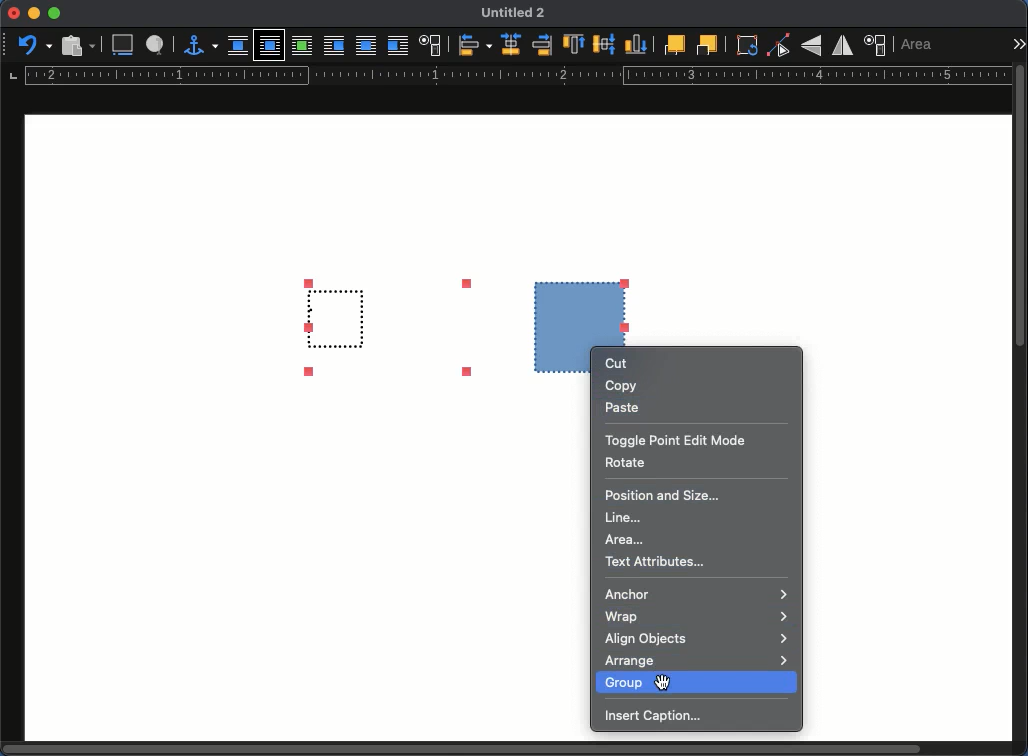 The image size is (1028, 756). I want to click on none, so click(238, 45).